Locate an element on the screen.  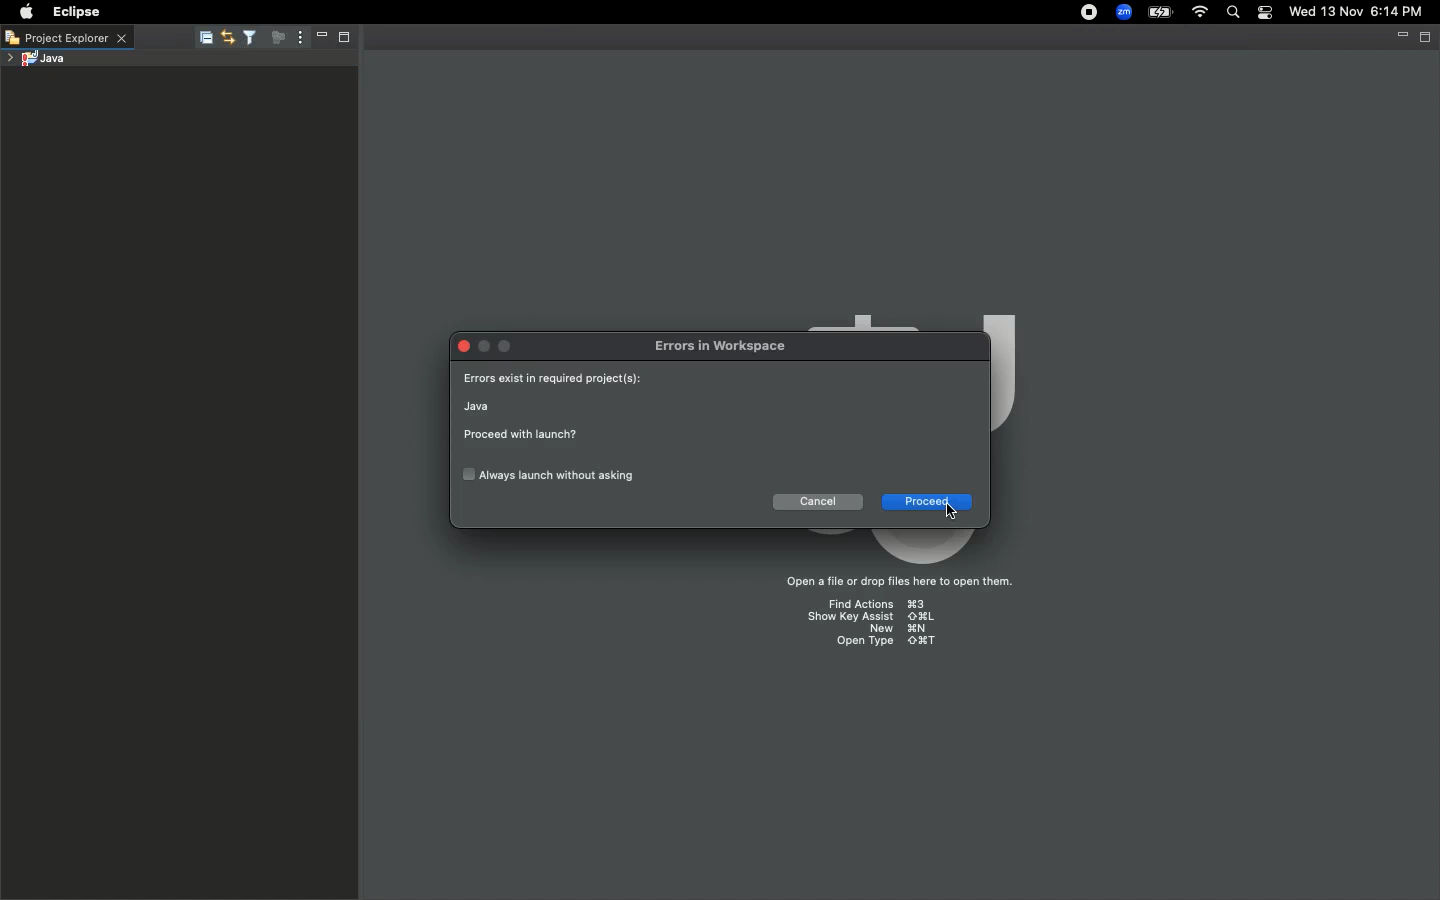
Synchronize is located at coordinates (228, 40).